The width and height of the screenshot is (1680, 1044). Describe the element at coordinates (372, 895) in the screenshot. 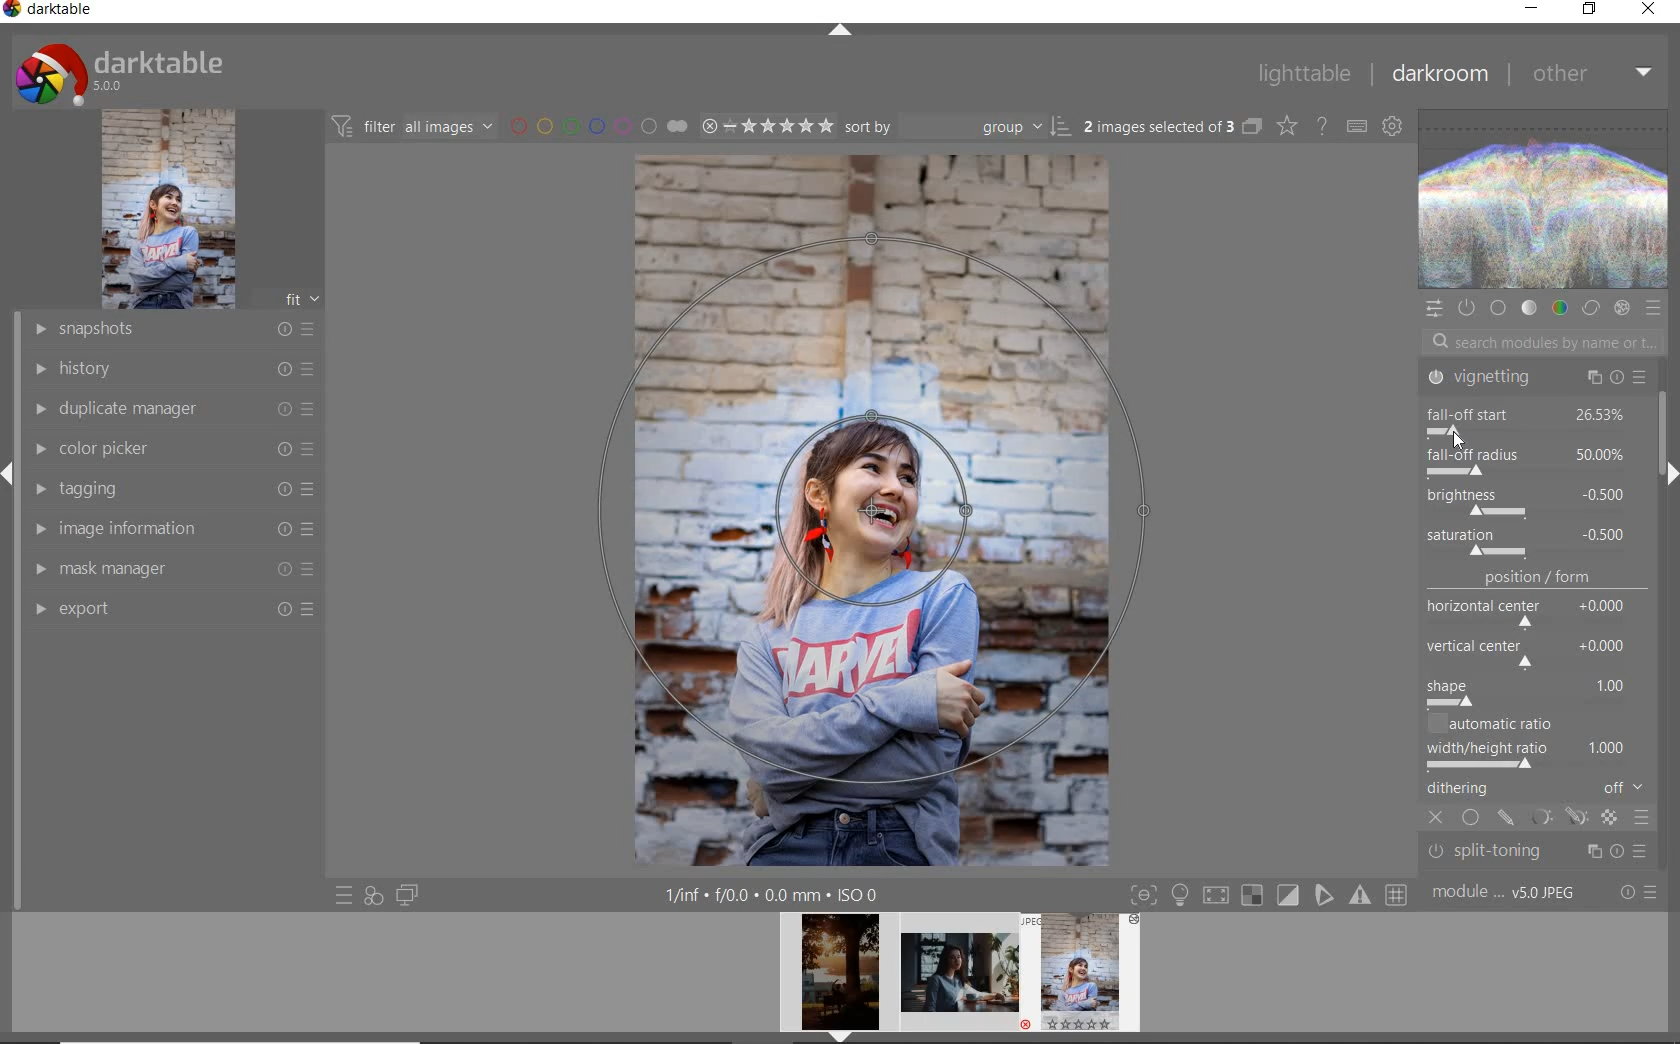

I see `quick access for applying any of your style` at that location.